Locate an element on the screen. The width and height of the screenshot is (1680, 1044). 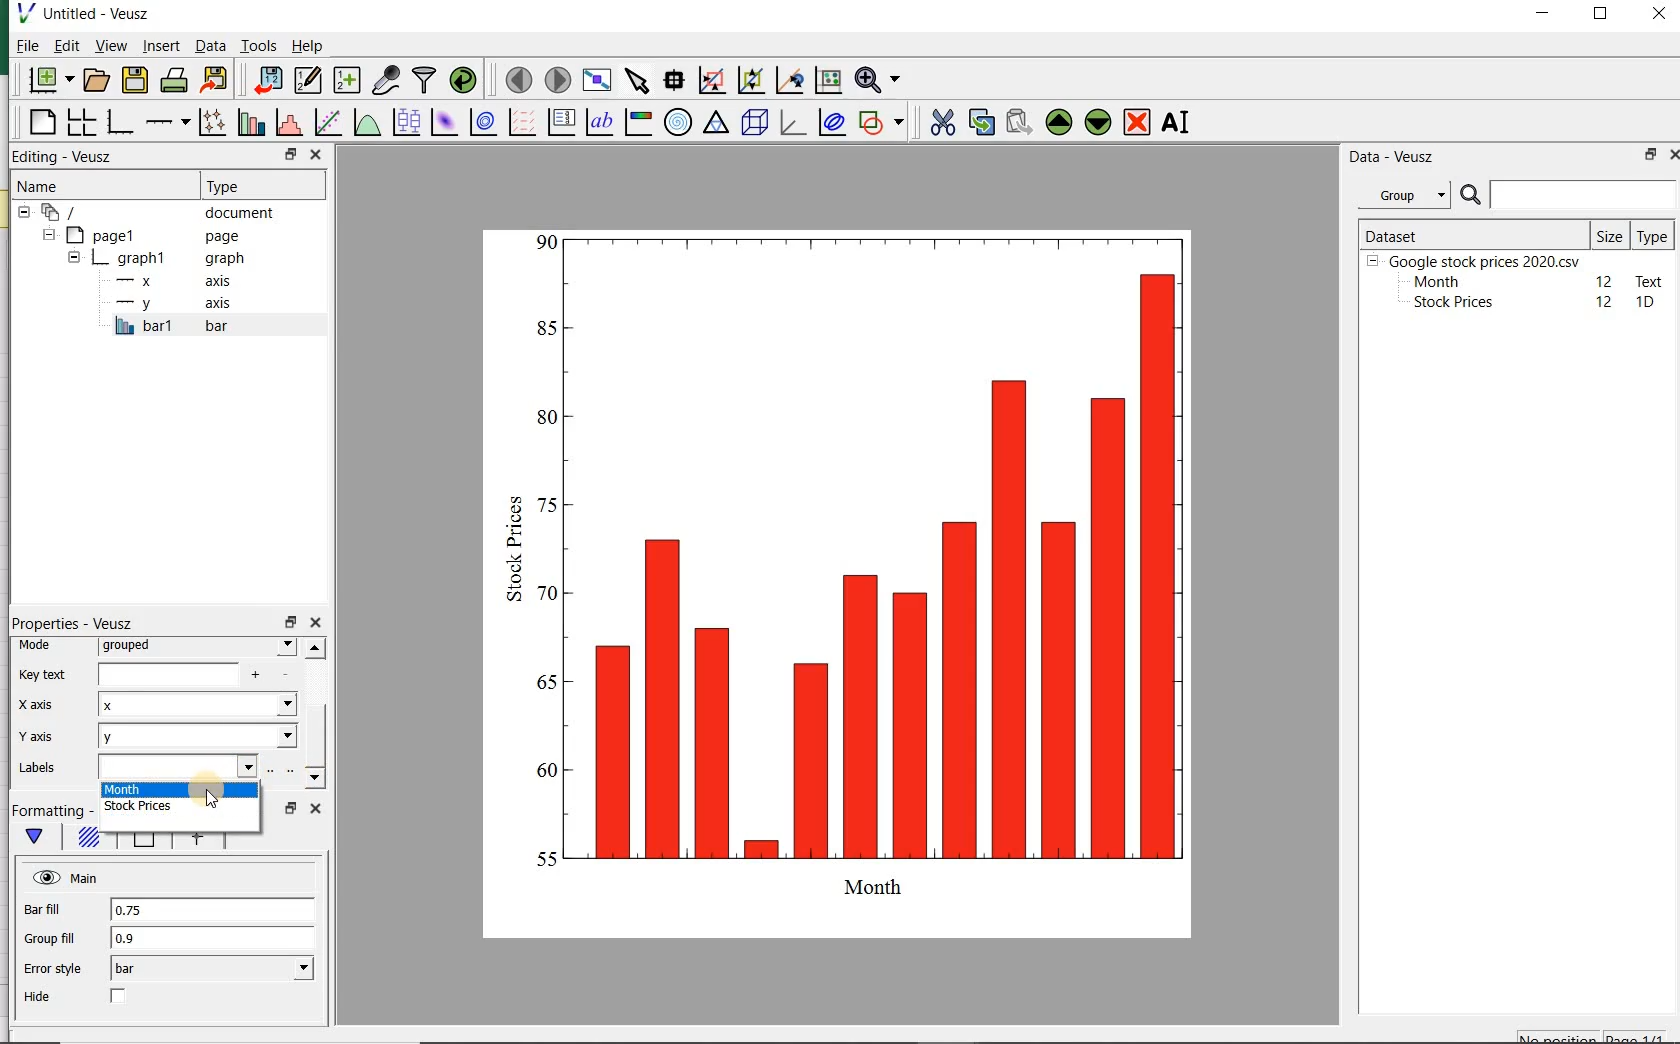
Untitled-Veusz is located at coordinates (93, 15).